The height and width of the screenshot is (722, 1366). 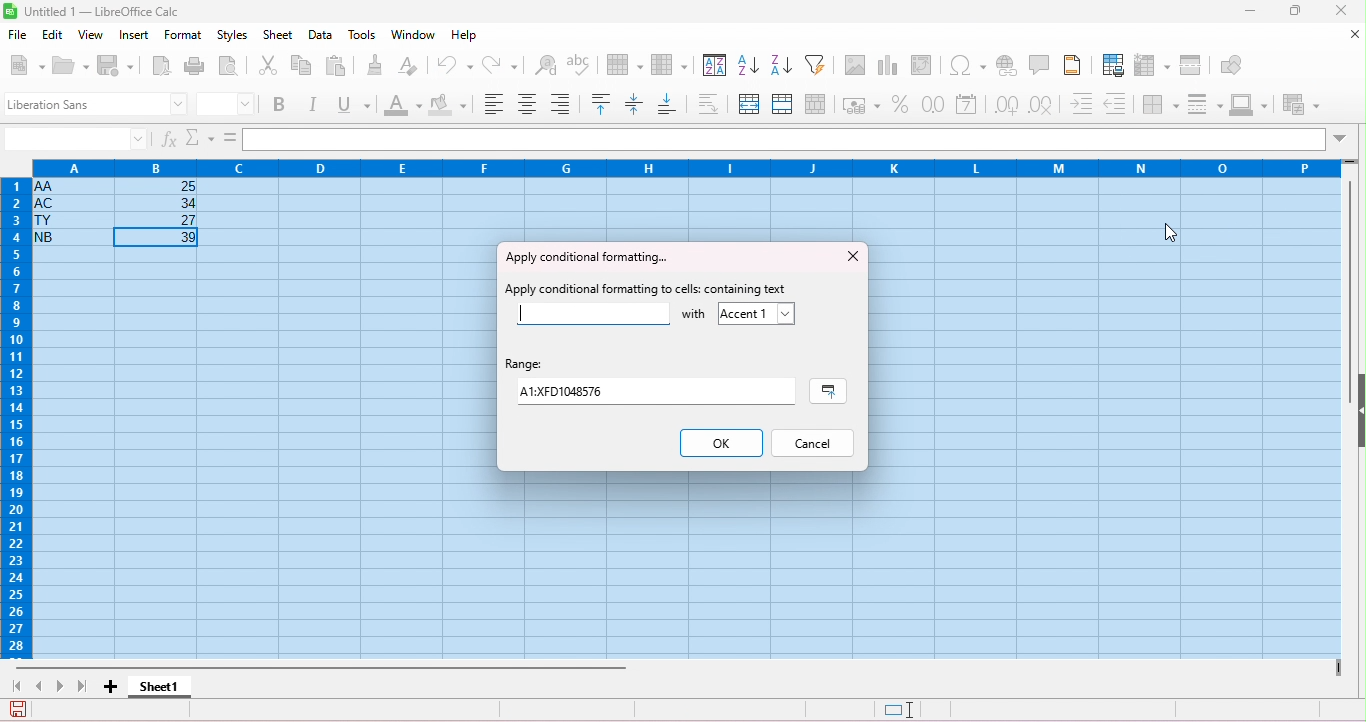 I want to click on align center, so click(x=528, y=105).